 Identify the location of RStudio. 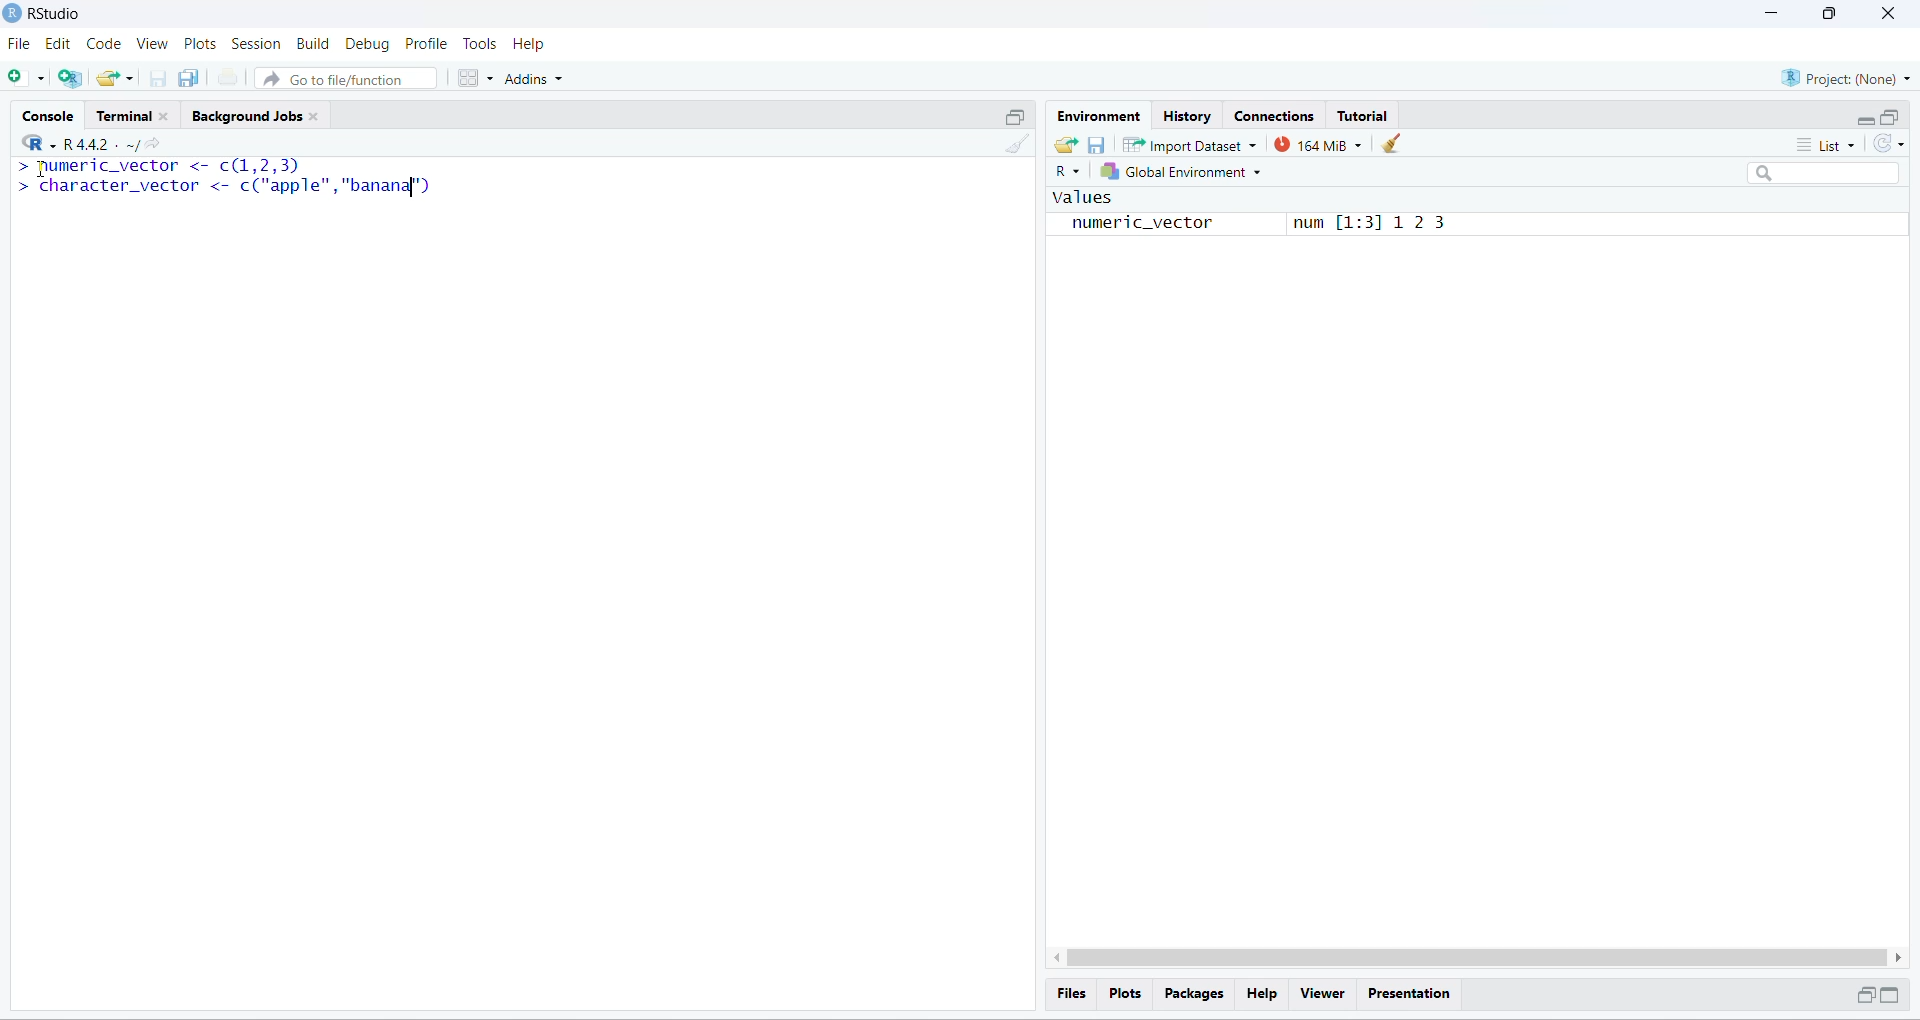
(60, 12).